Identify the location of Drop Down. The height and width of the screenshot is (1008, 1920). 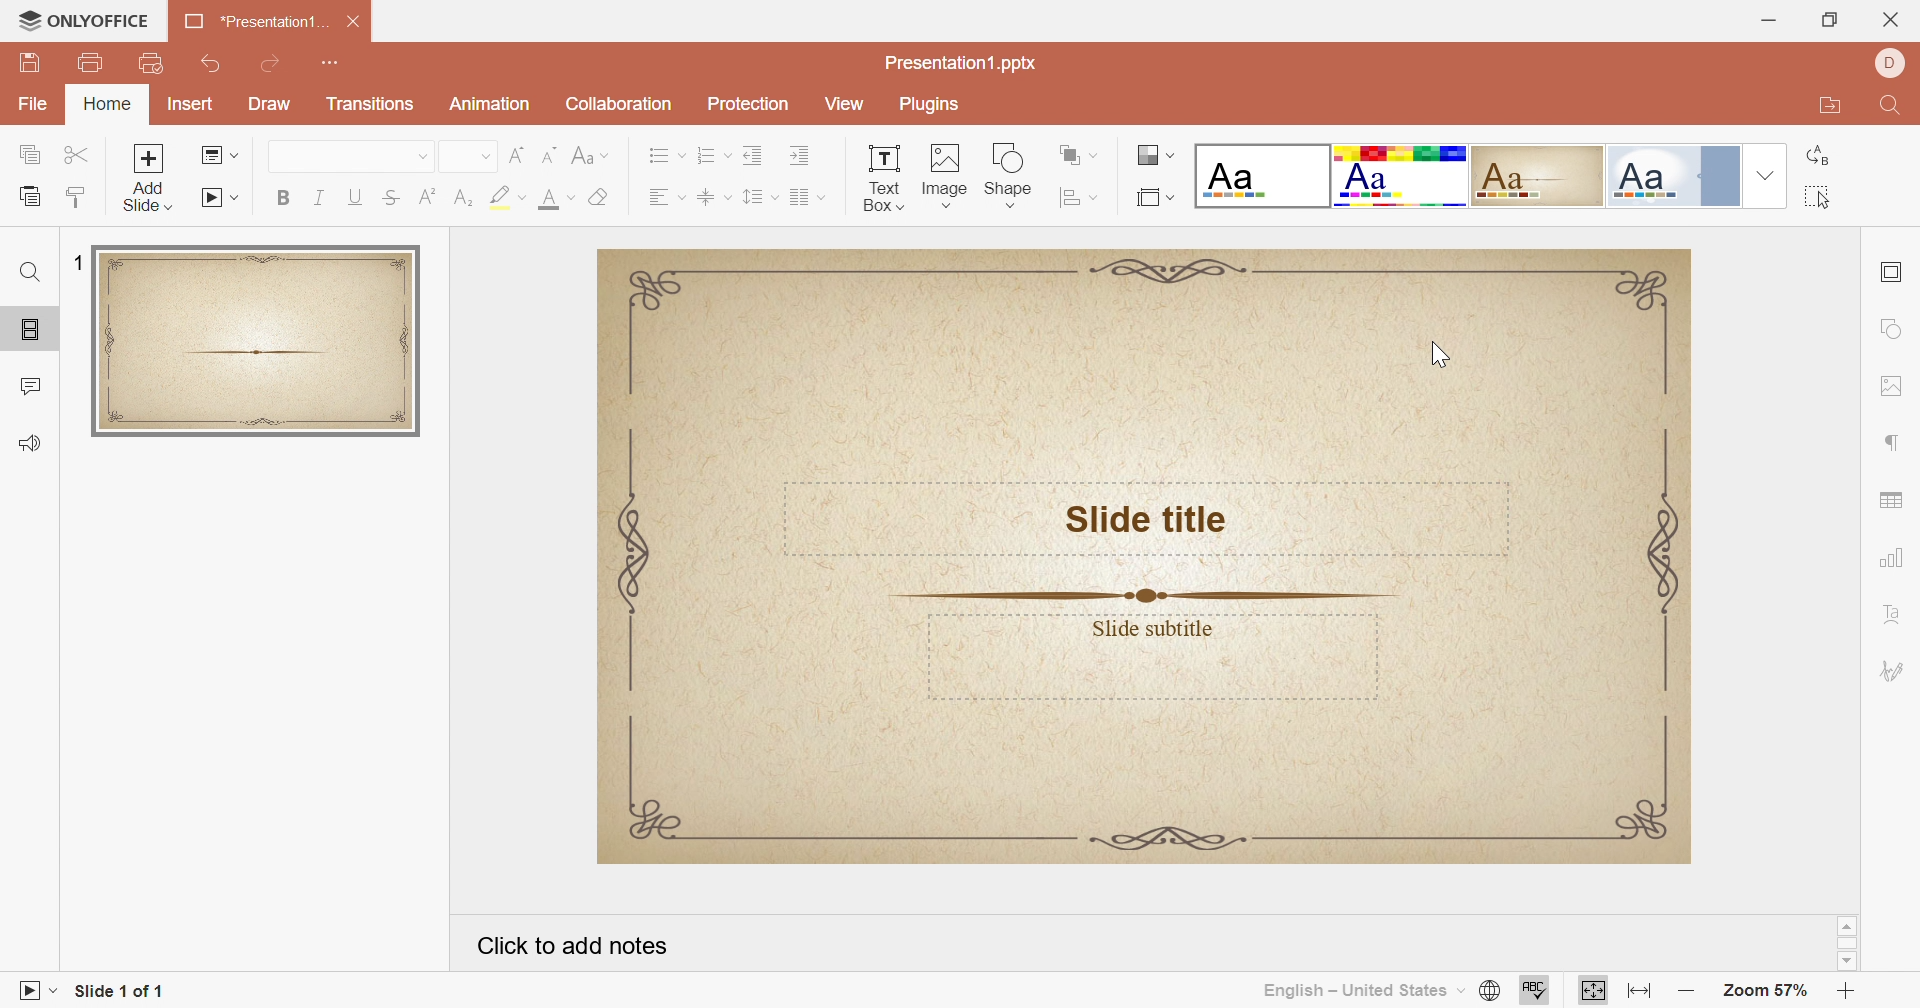
(57, 989).